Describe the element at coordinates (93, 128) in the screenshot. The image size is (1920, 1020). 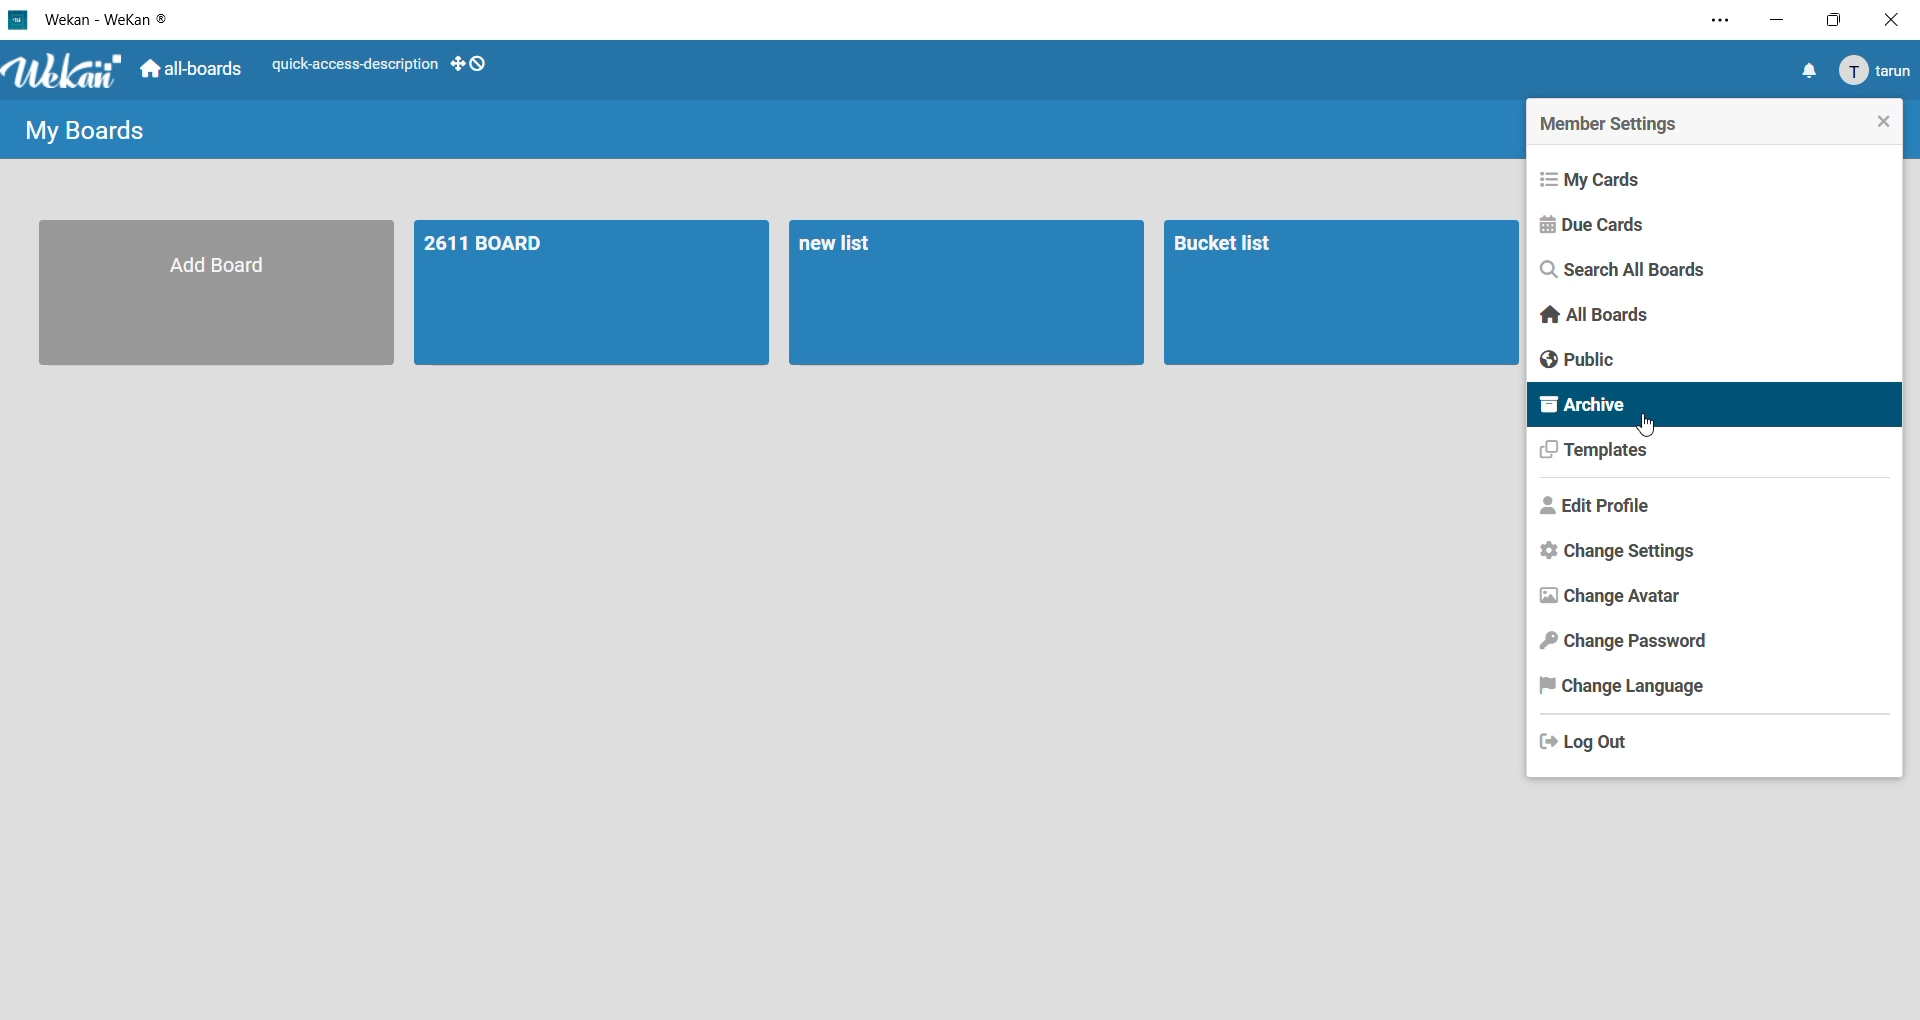
I see `my boards` at that location.